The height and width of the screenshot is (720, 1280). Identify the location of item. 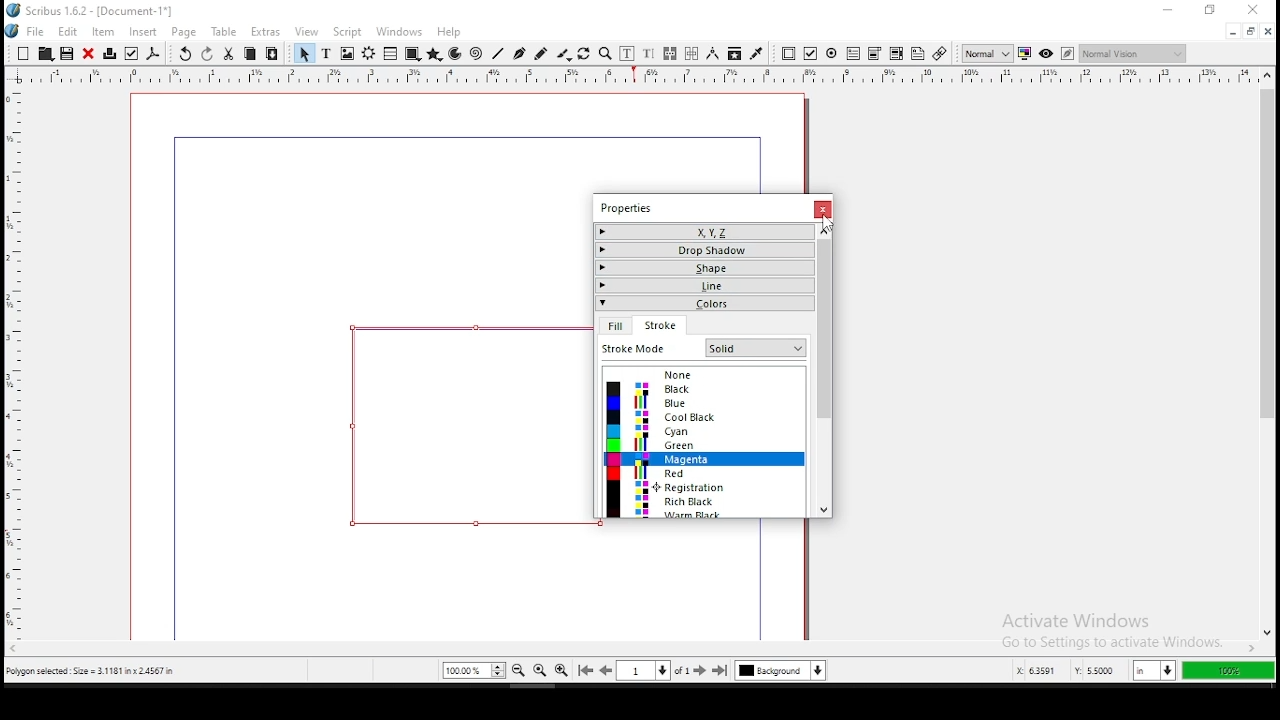
(103, 31).